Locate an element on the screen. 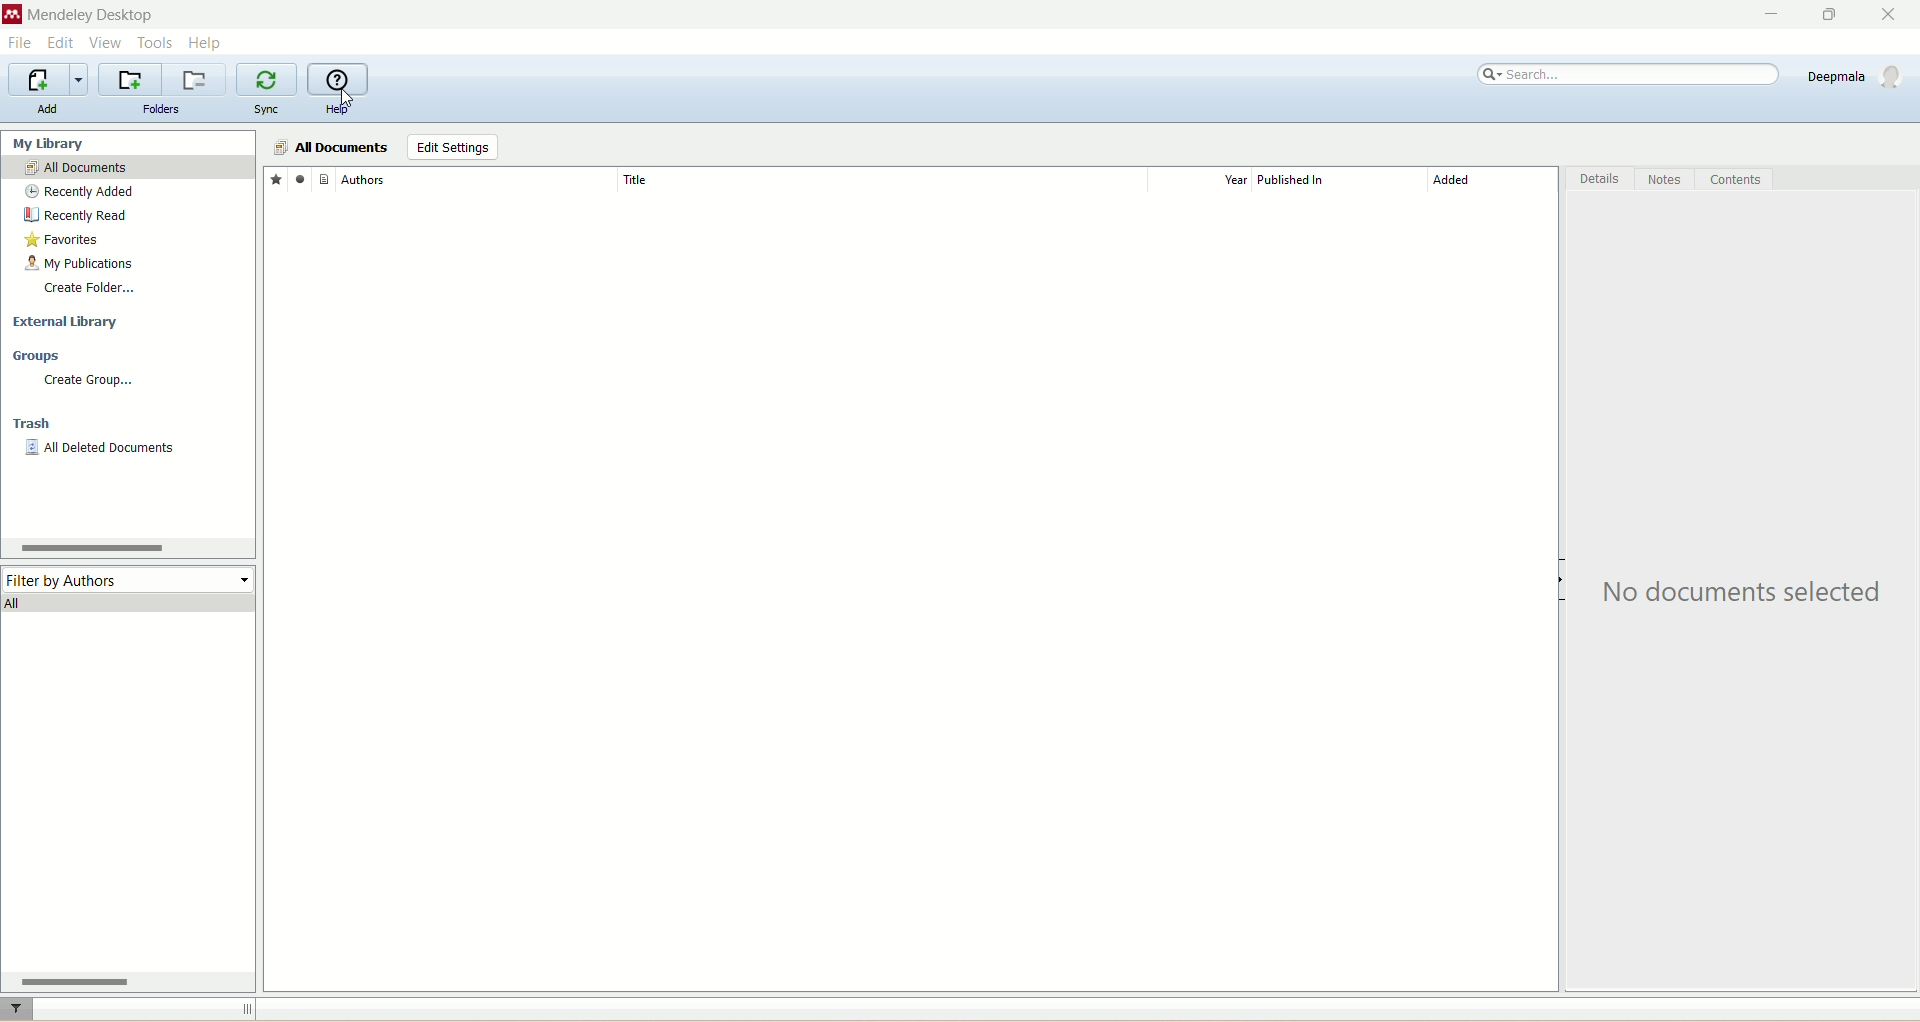  cursor is located at coordinates (344, 98).